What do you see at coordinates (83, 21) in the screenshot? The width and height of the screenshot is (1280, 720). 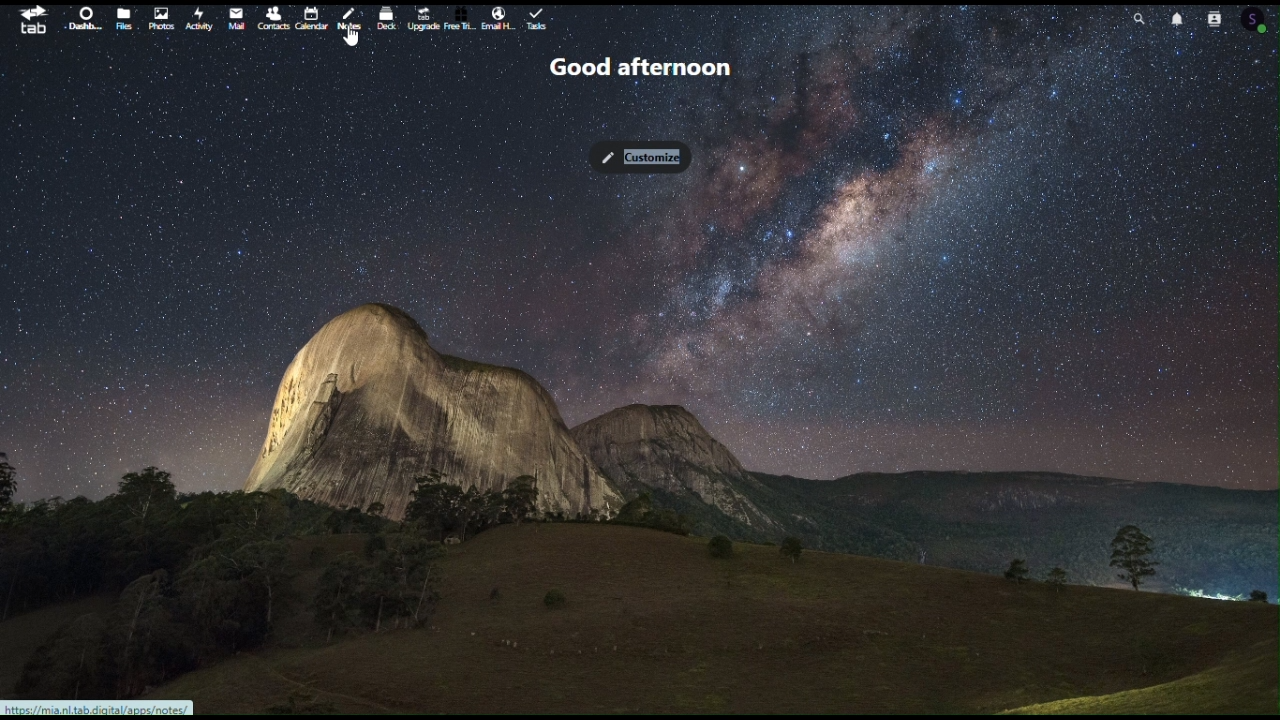 I see `Dashboard` at bounding box center [83, 21].